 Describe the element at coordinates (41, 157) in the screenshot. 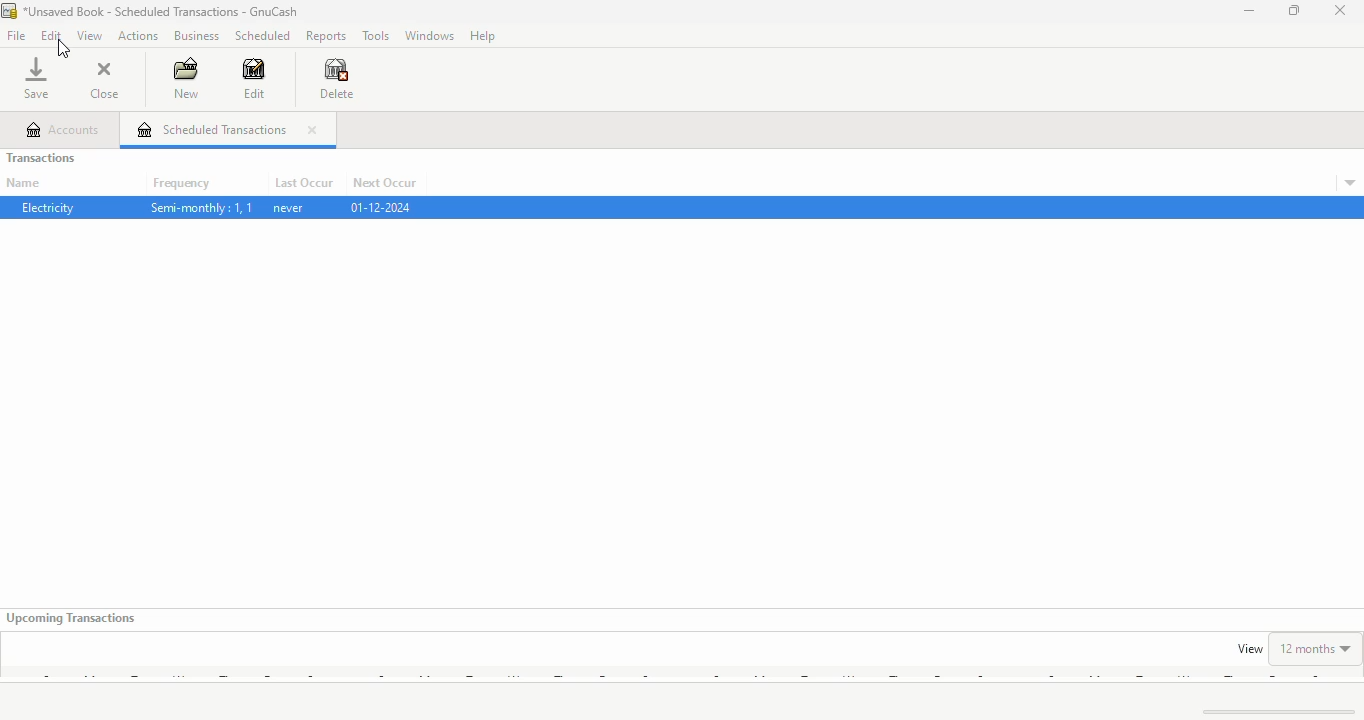

I see `transactions` at that location.